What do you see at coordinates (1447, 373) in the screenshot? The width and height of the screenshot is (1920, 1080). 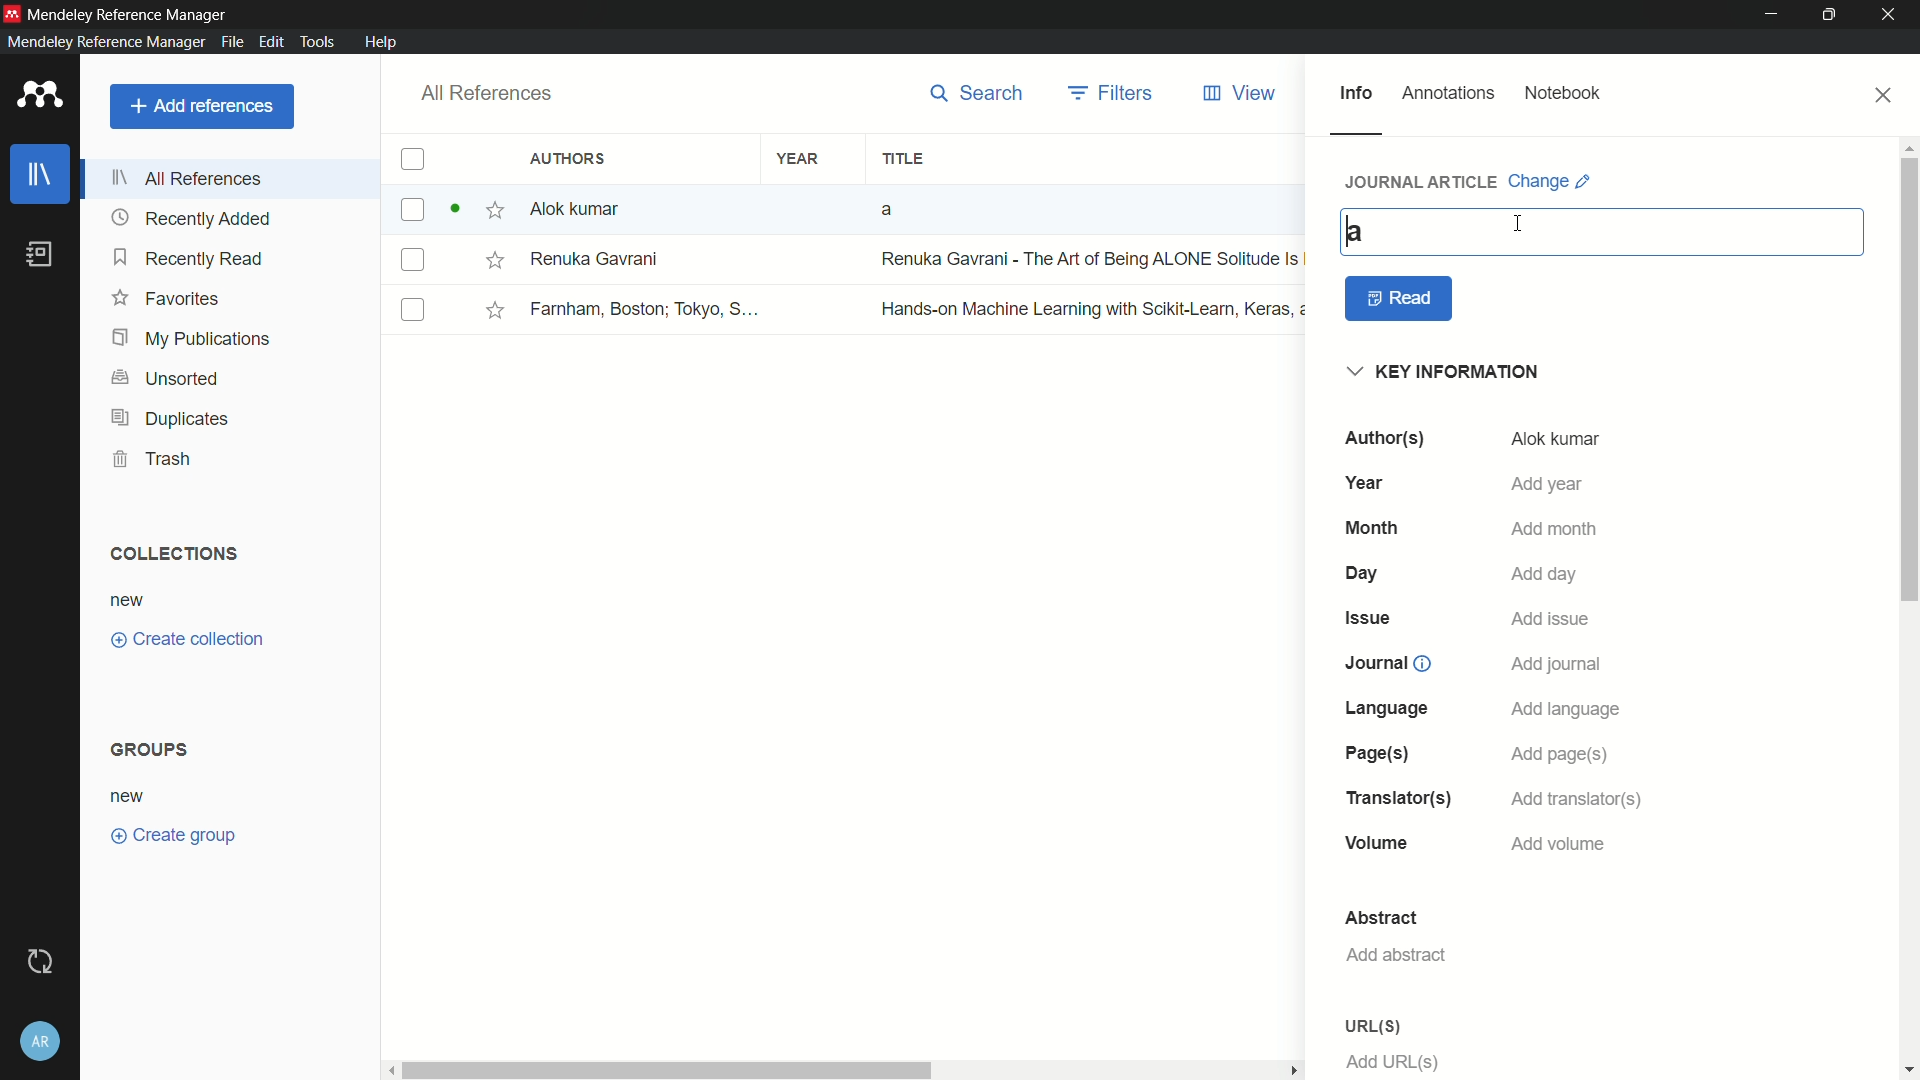 I see `key information` at bounding box center [1447, 373].